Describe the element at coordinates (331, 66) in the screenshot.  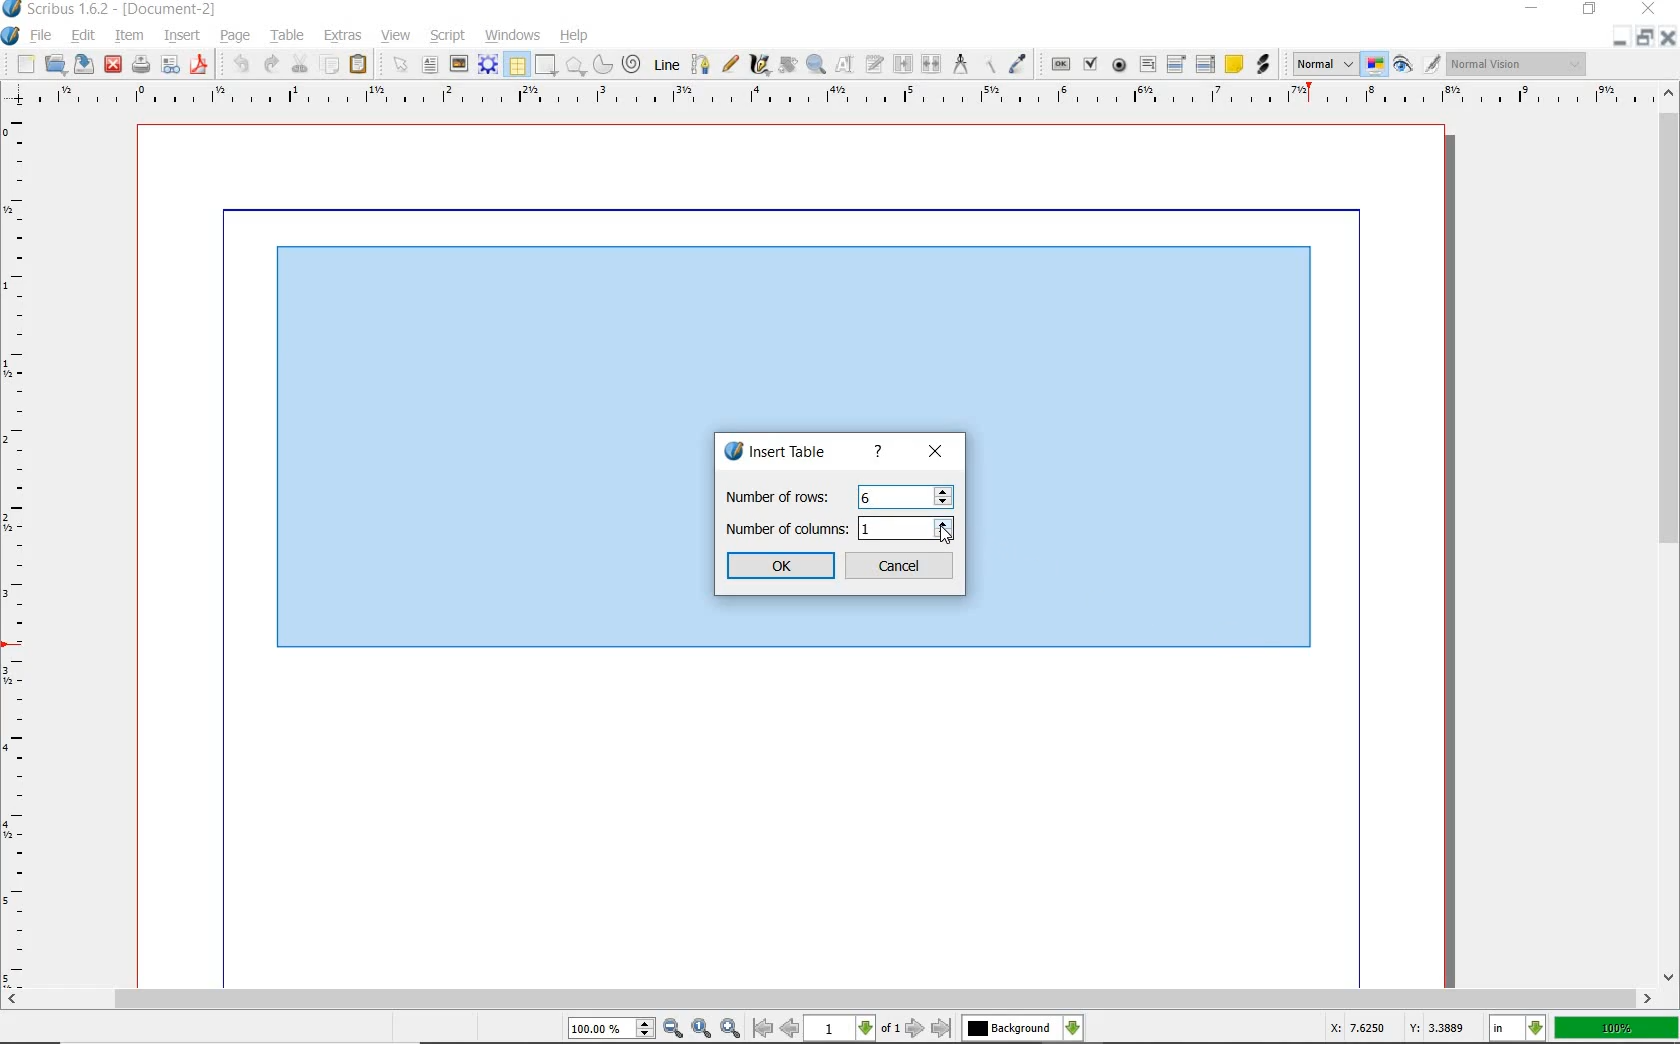
I see `copy` at that location.